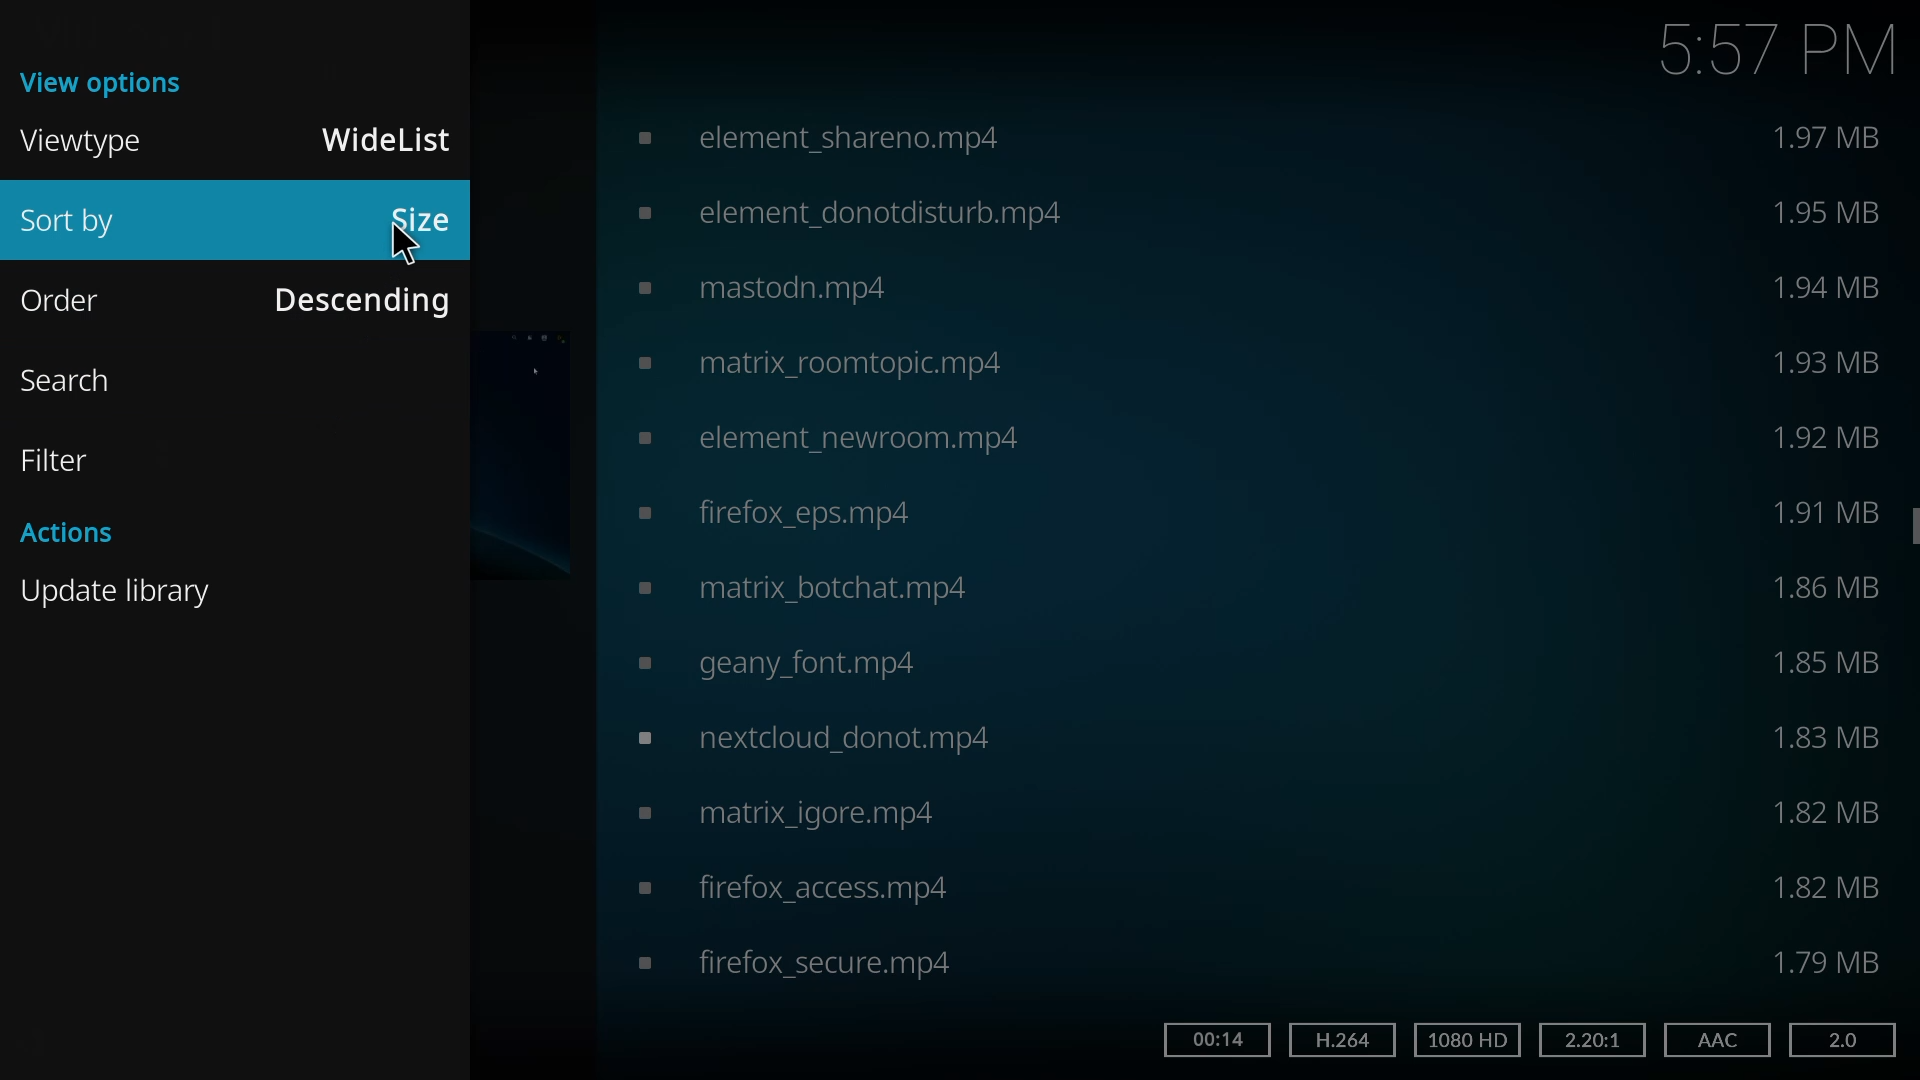  Describe the element at coordinates (816, 134) in the screenshot. I see `video` at that location.